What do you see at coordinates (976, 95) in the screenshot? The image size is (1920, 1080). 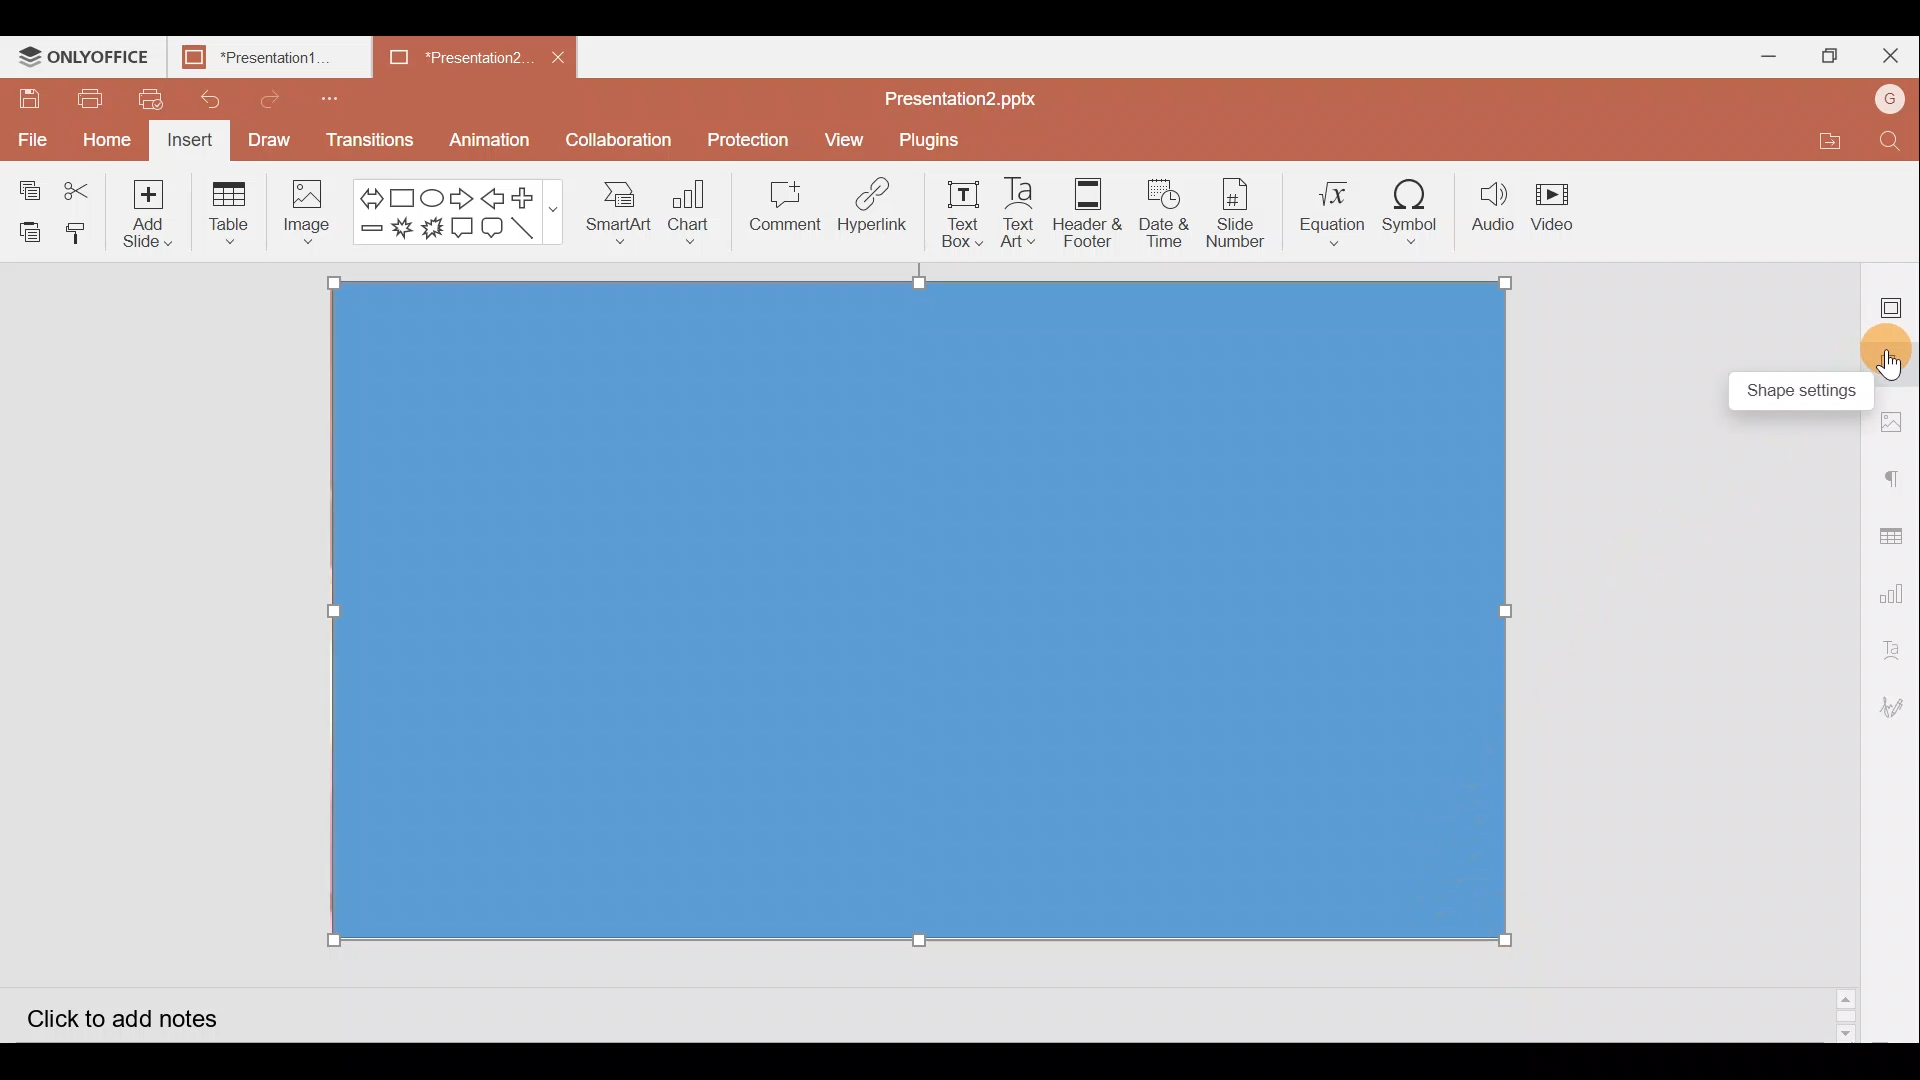 I see `Presentation2.pptx` at bounding box center [976, 95].